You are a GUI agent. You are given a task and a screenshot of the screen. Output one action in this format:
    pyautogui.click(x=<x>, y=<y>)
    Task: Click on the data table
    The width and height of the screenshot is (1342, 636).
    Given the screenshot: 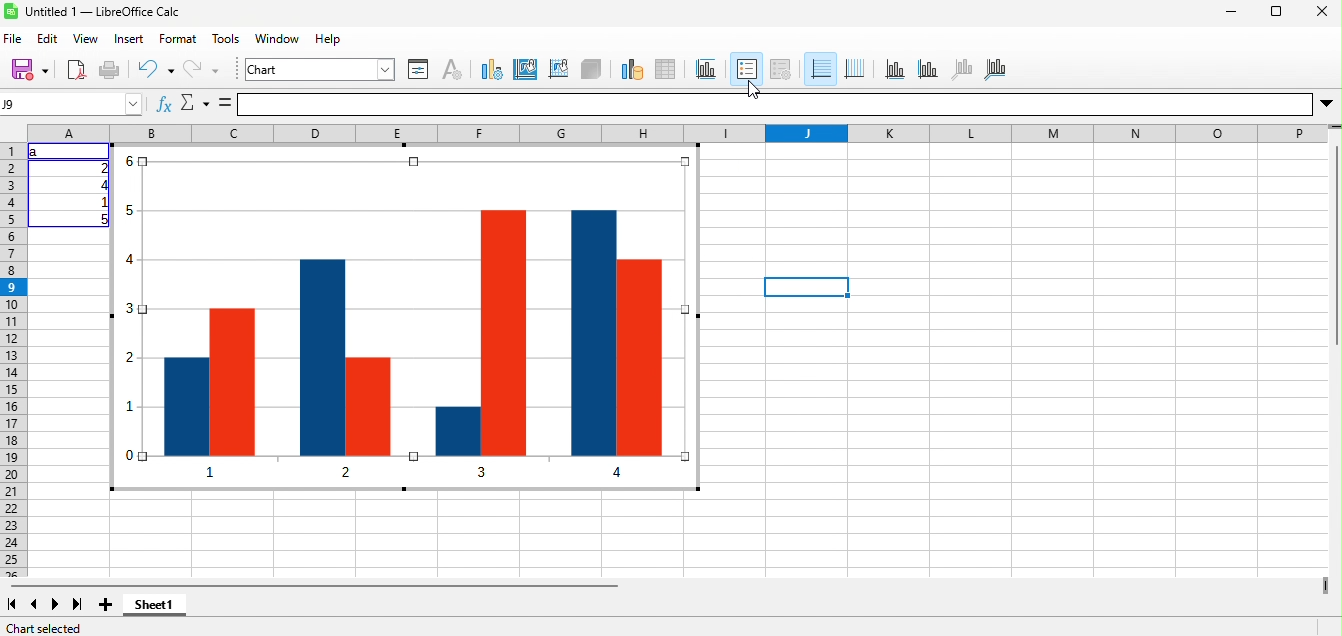 What is the action you would take?
    pyautogui.click(x=666, y=70)
    